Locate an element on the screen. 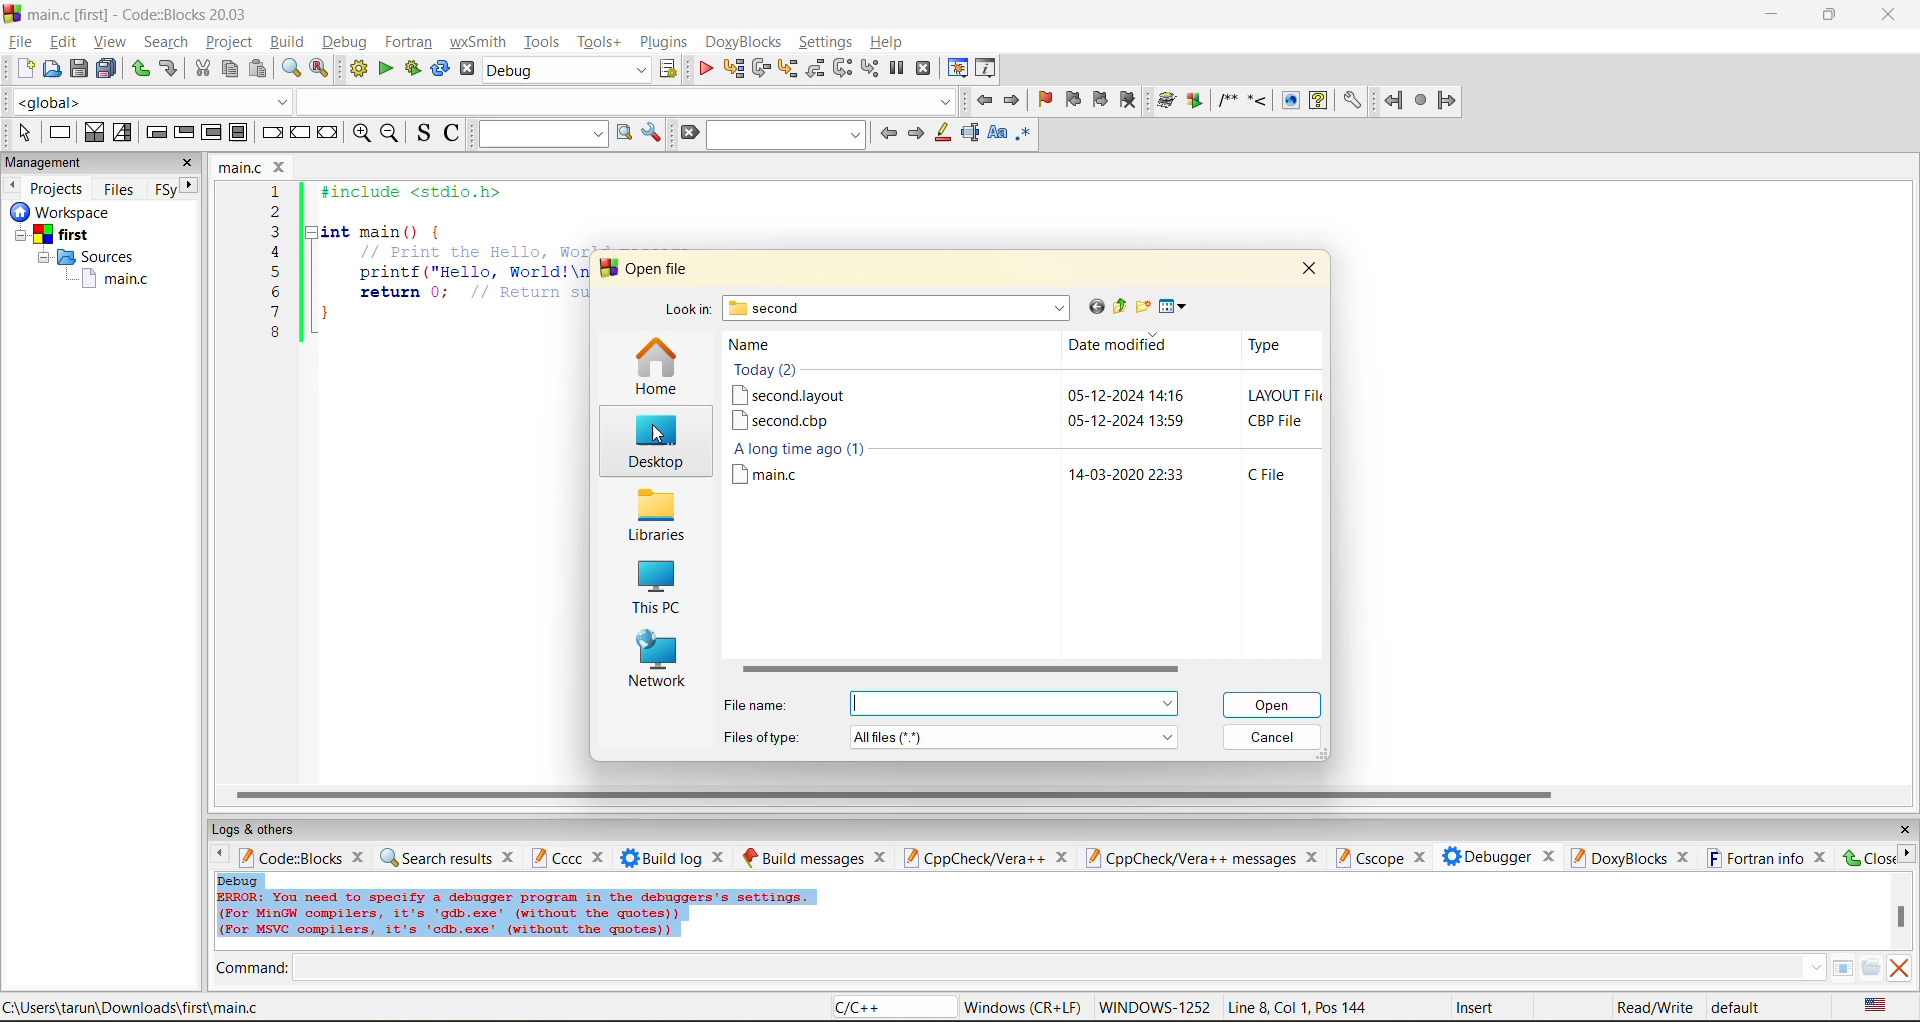  select is located at coordinates (24, 132).